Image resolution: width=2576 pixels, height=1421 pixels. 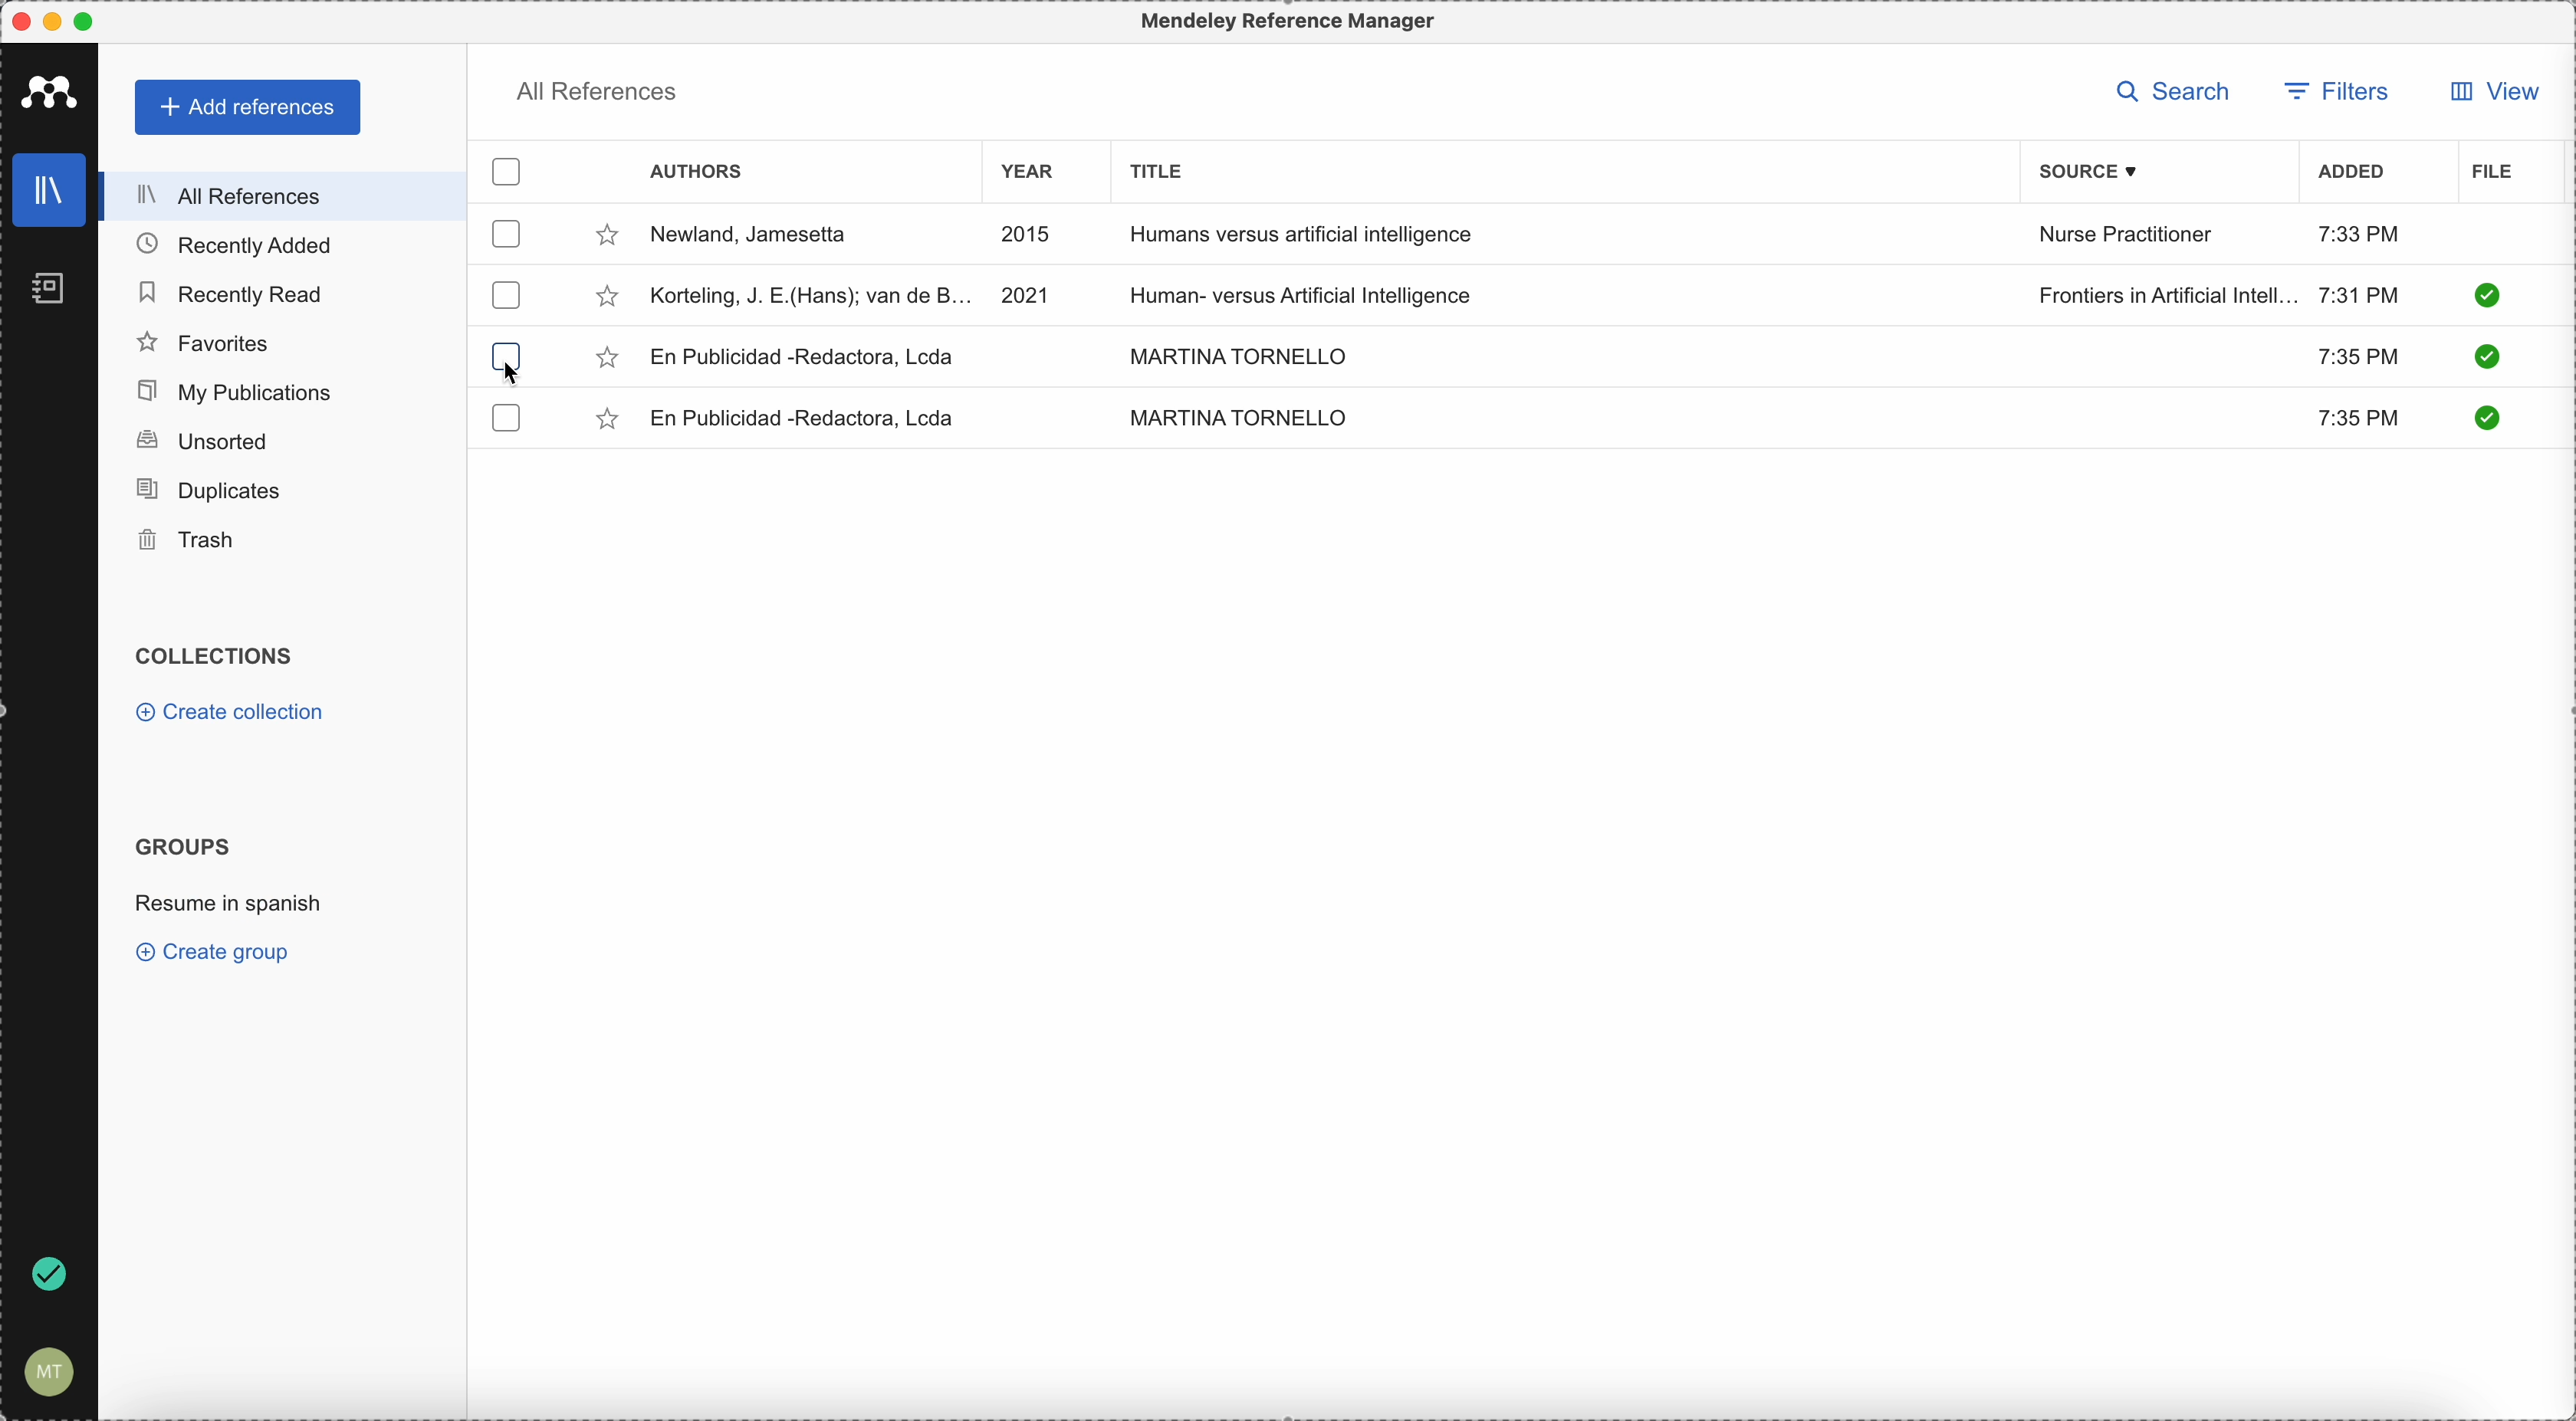 I want to click on Mendeley Referencen Manager, so click(x=1293, y=22).